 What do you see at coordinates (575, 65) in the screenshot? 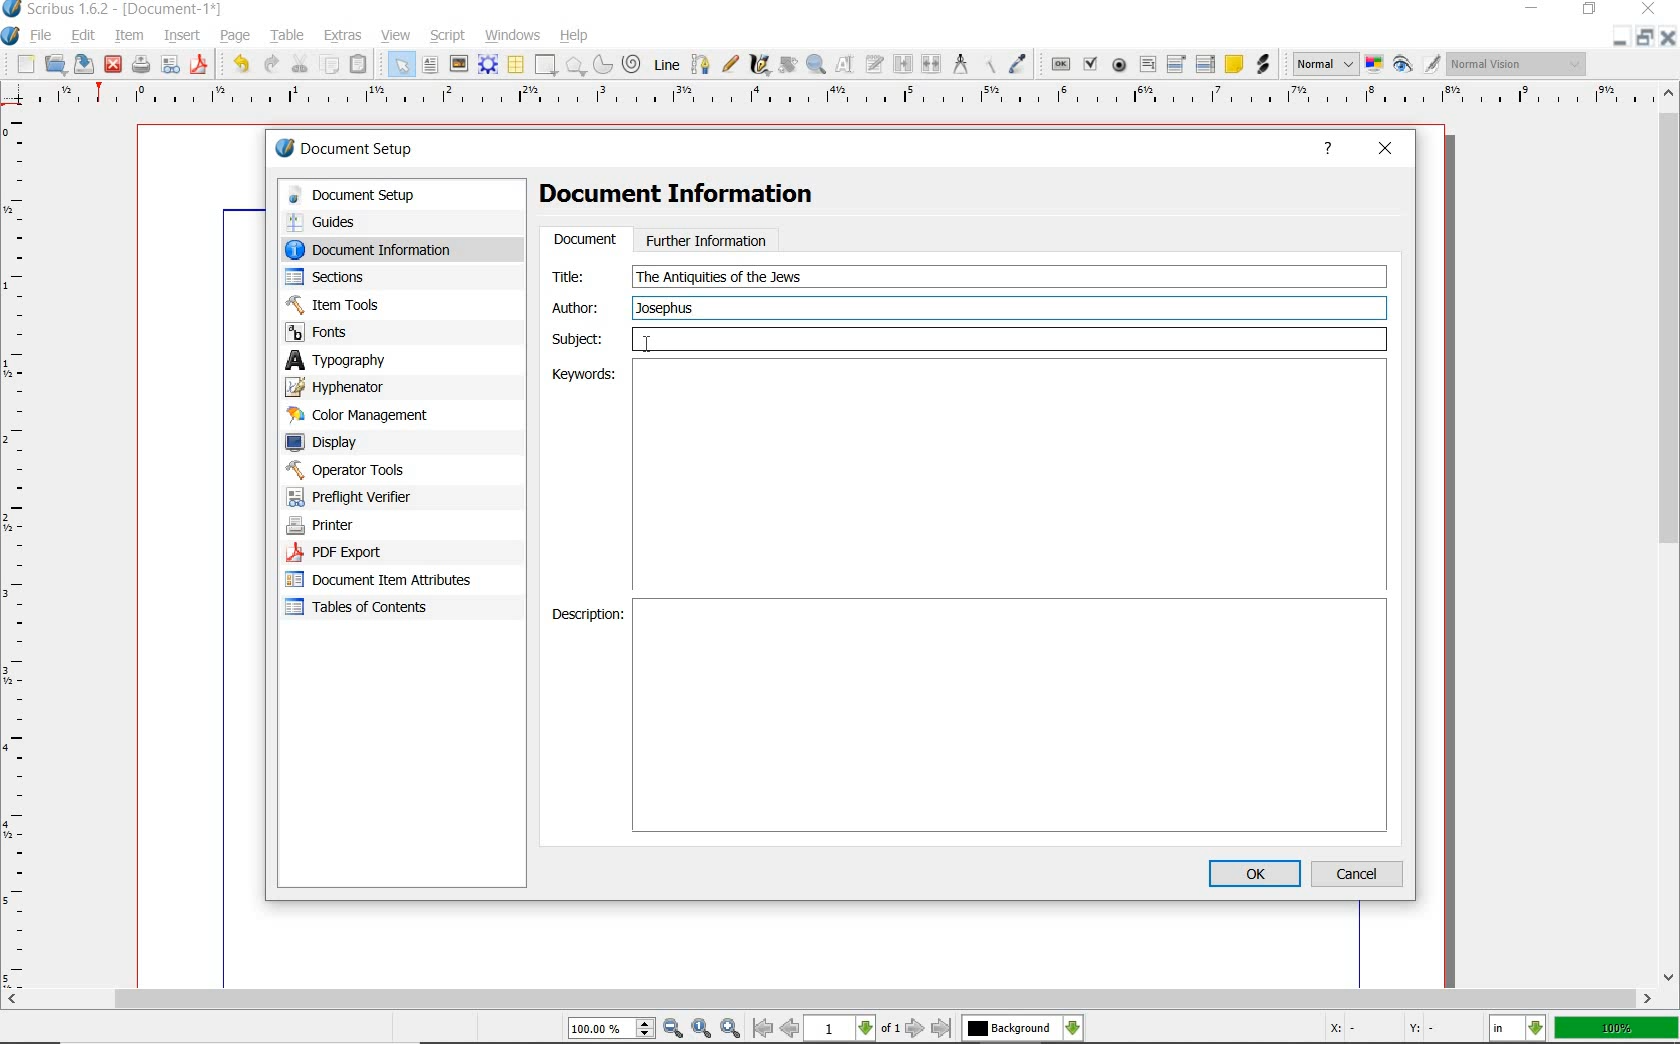
I see `shape` at bounding box center [575, 65].